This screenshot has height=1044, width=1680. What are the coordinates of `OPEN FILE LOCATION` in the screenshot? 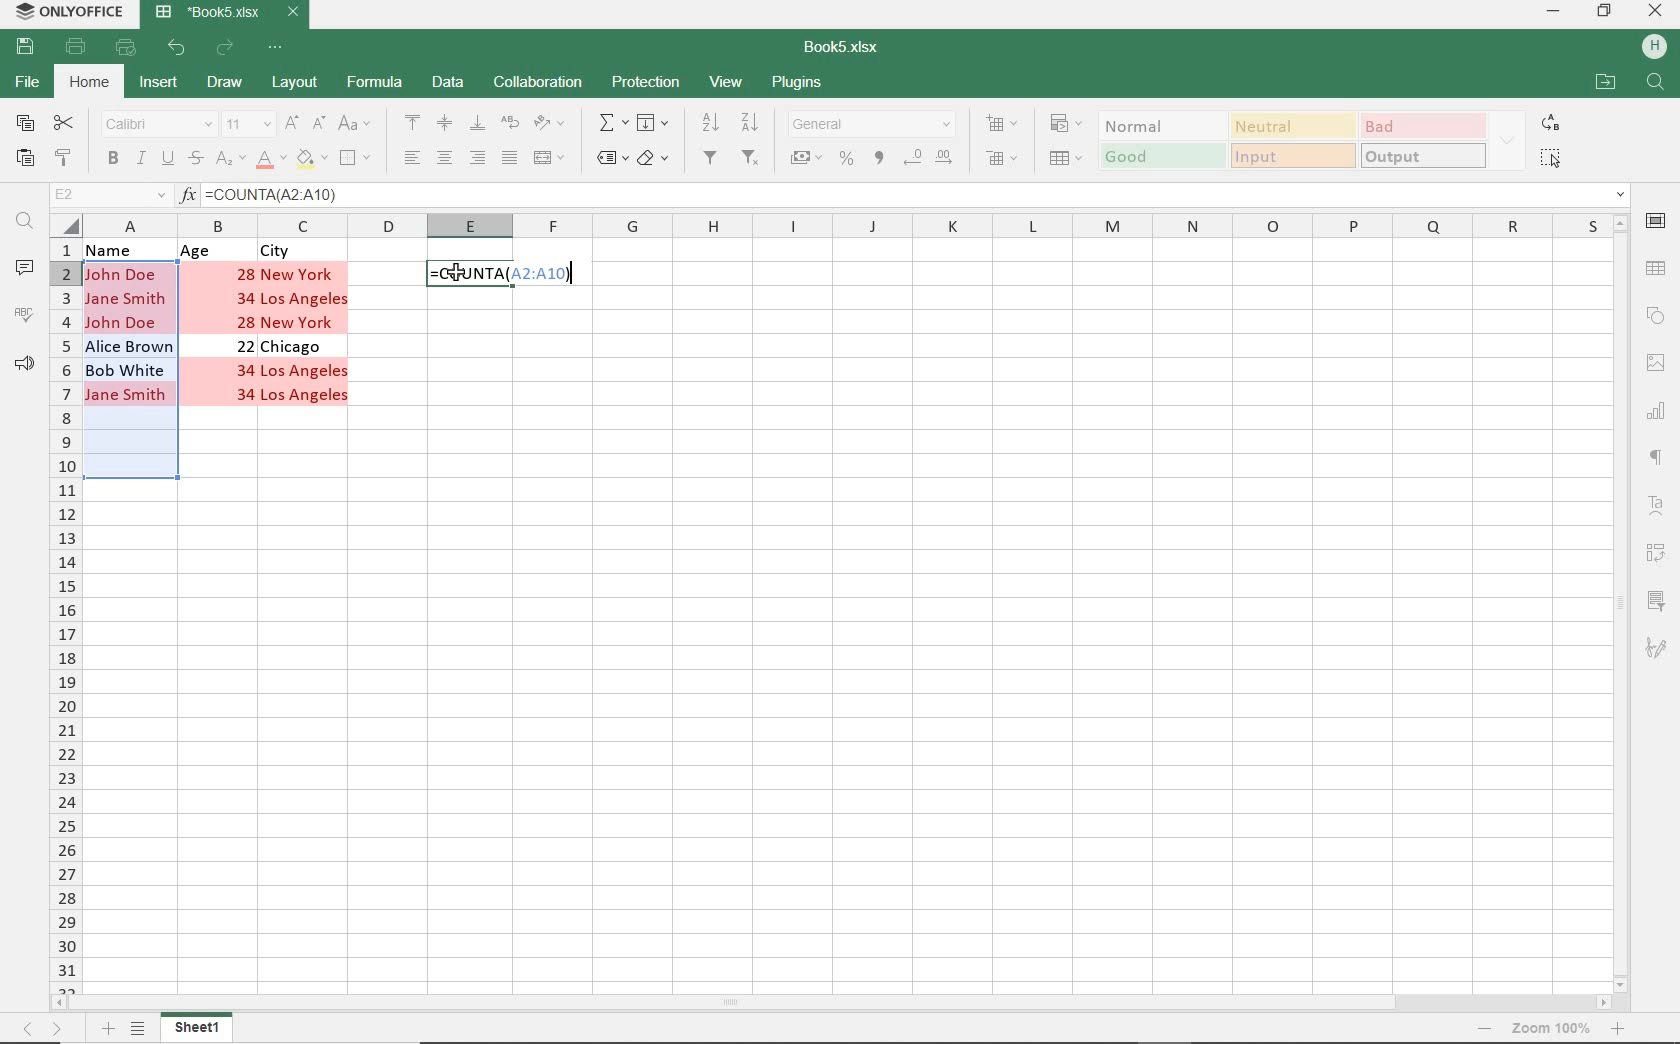 It's located at (1607, 83).